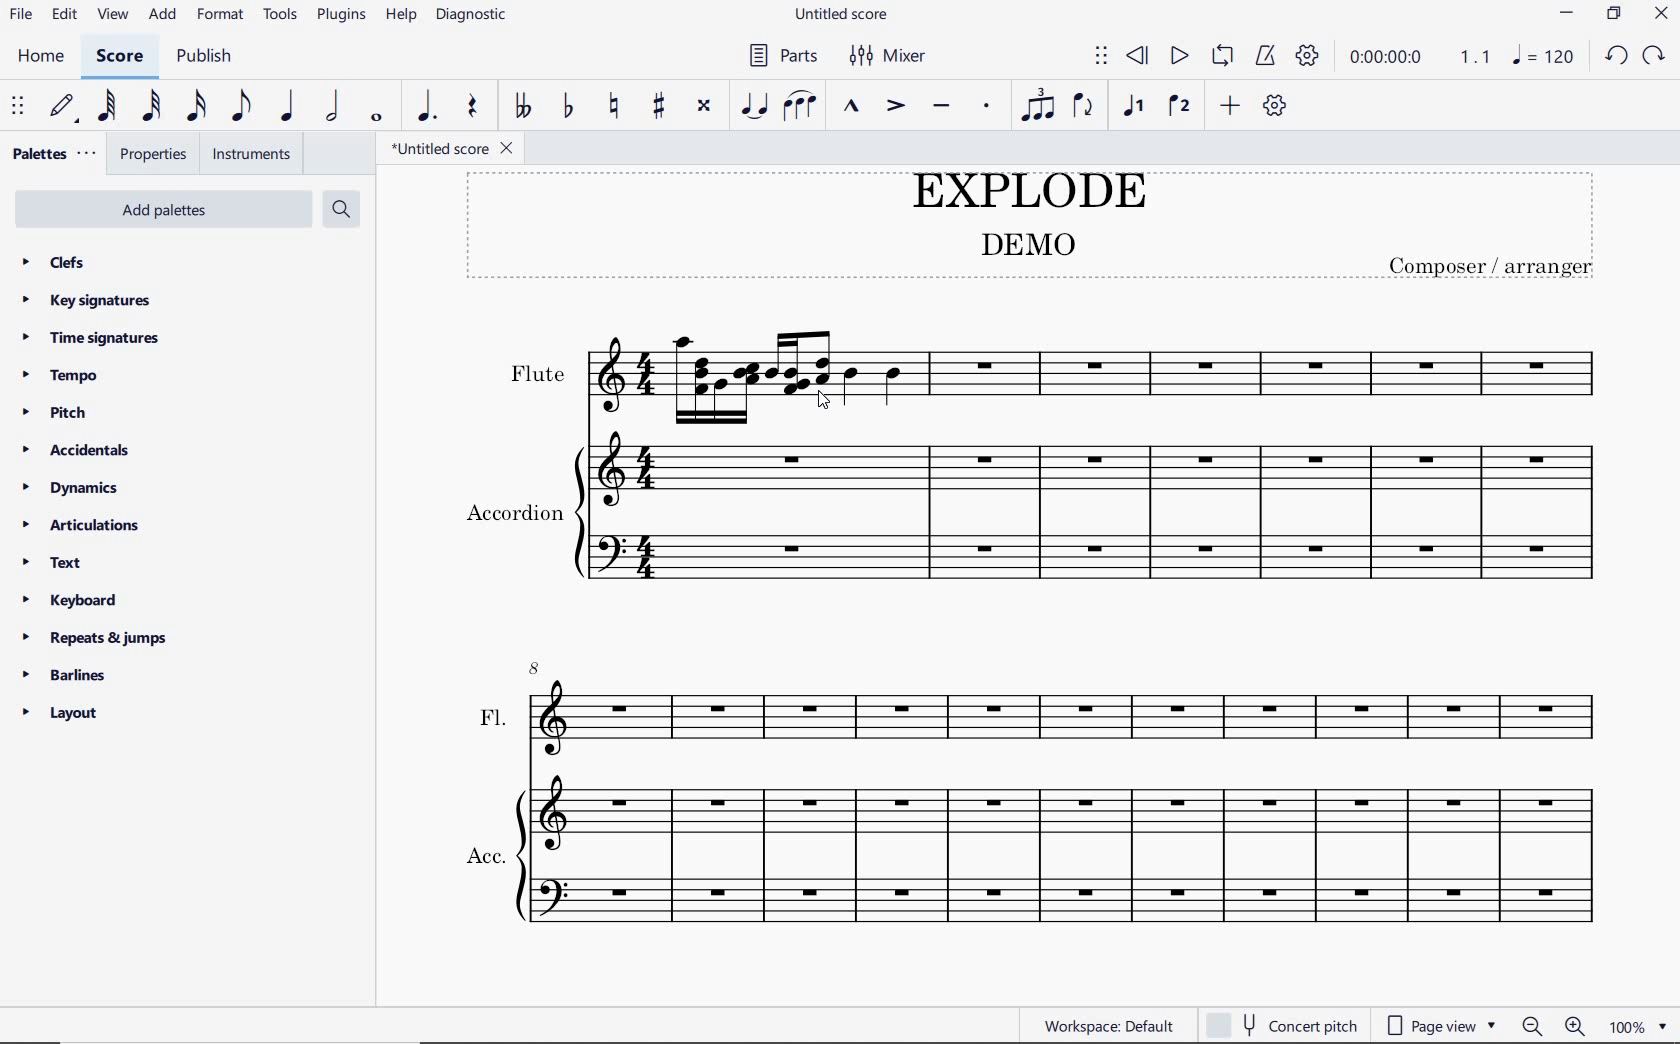 The height and width of the screenshot is (1044, 1680). Describe the element at coordinates (706, 106) in the screenshot. I see `toggle double-sharp` at that location.